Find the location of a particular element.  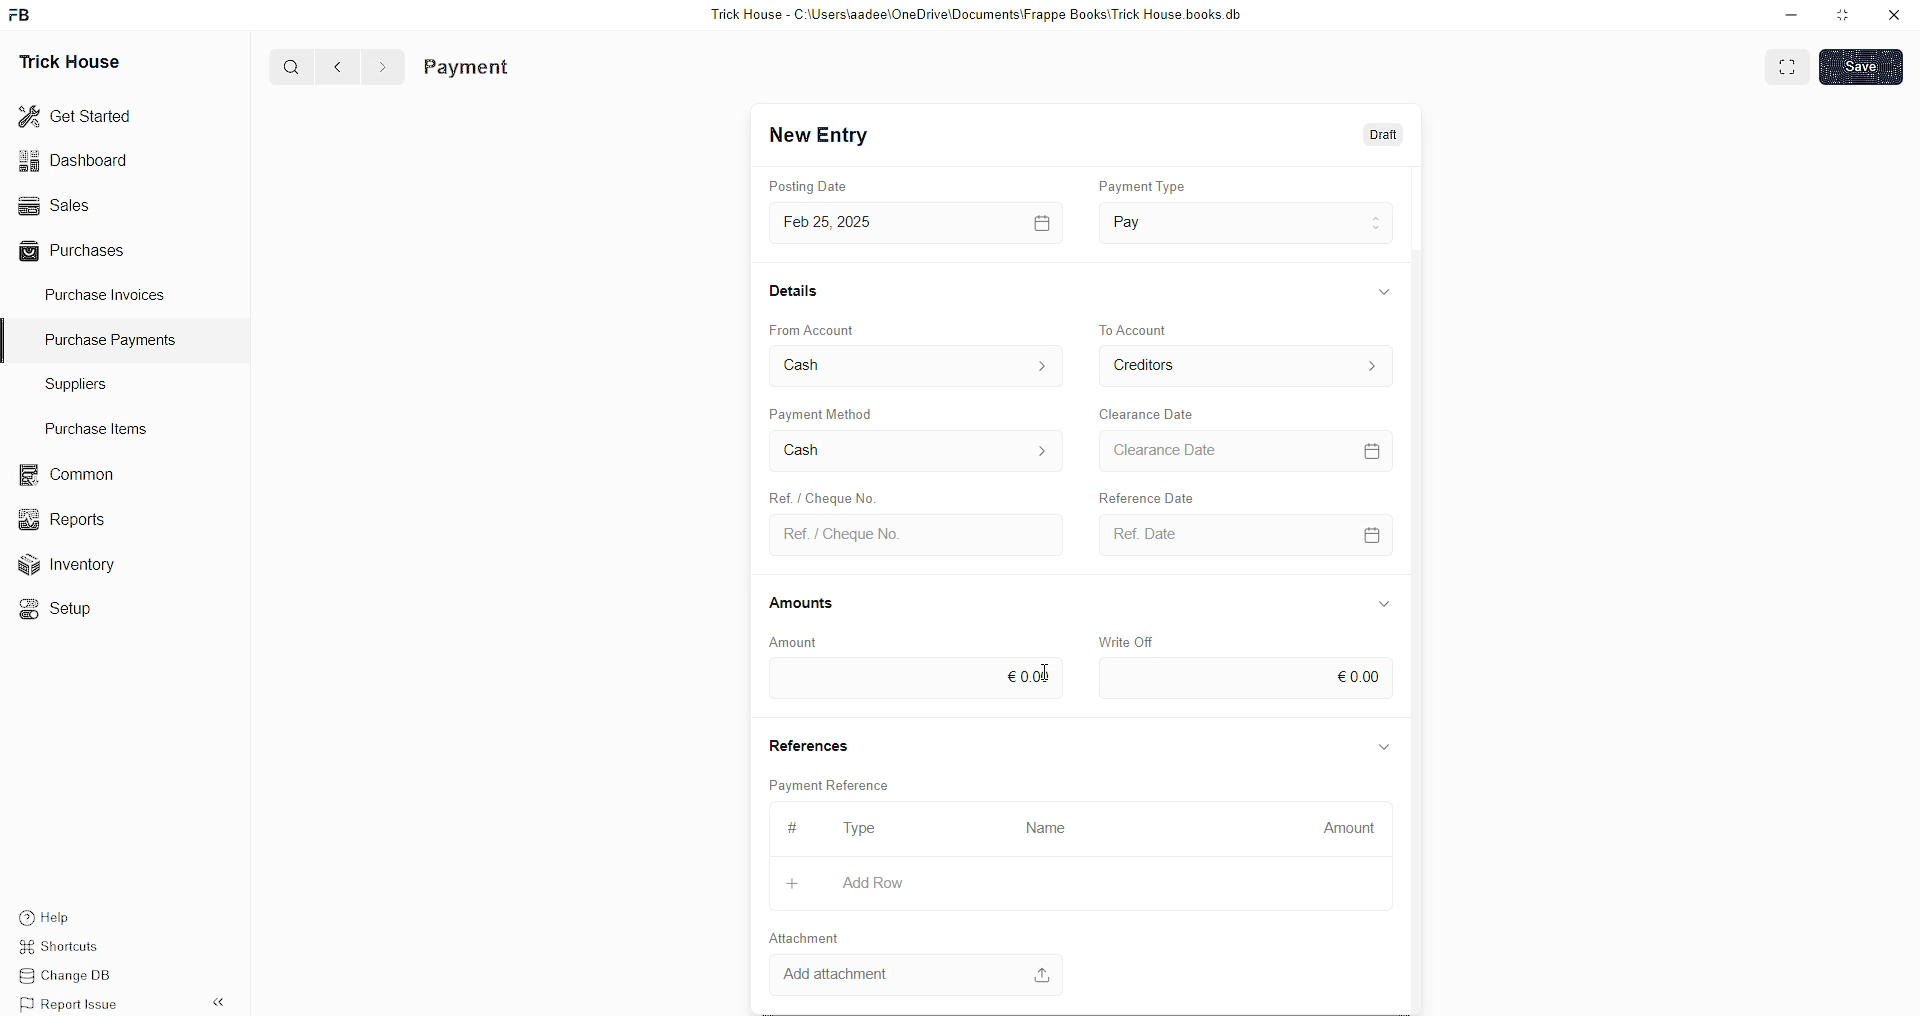

Reports is located at coordinates (69, 517).